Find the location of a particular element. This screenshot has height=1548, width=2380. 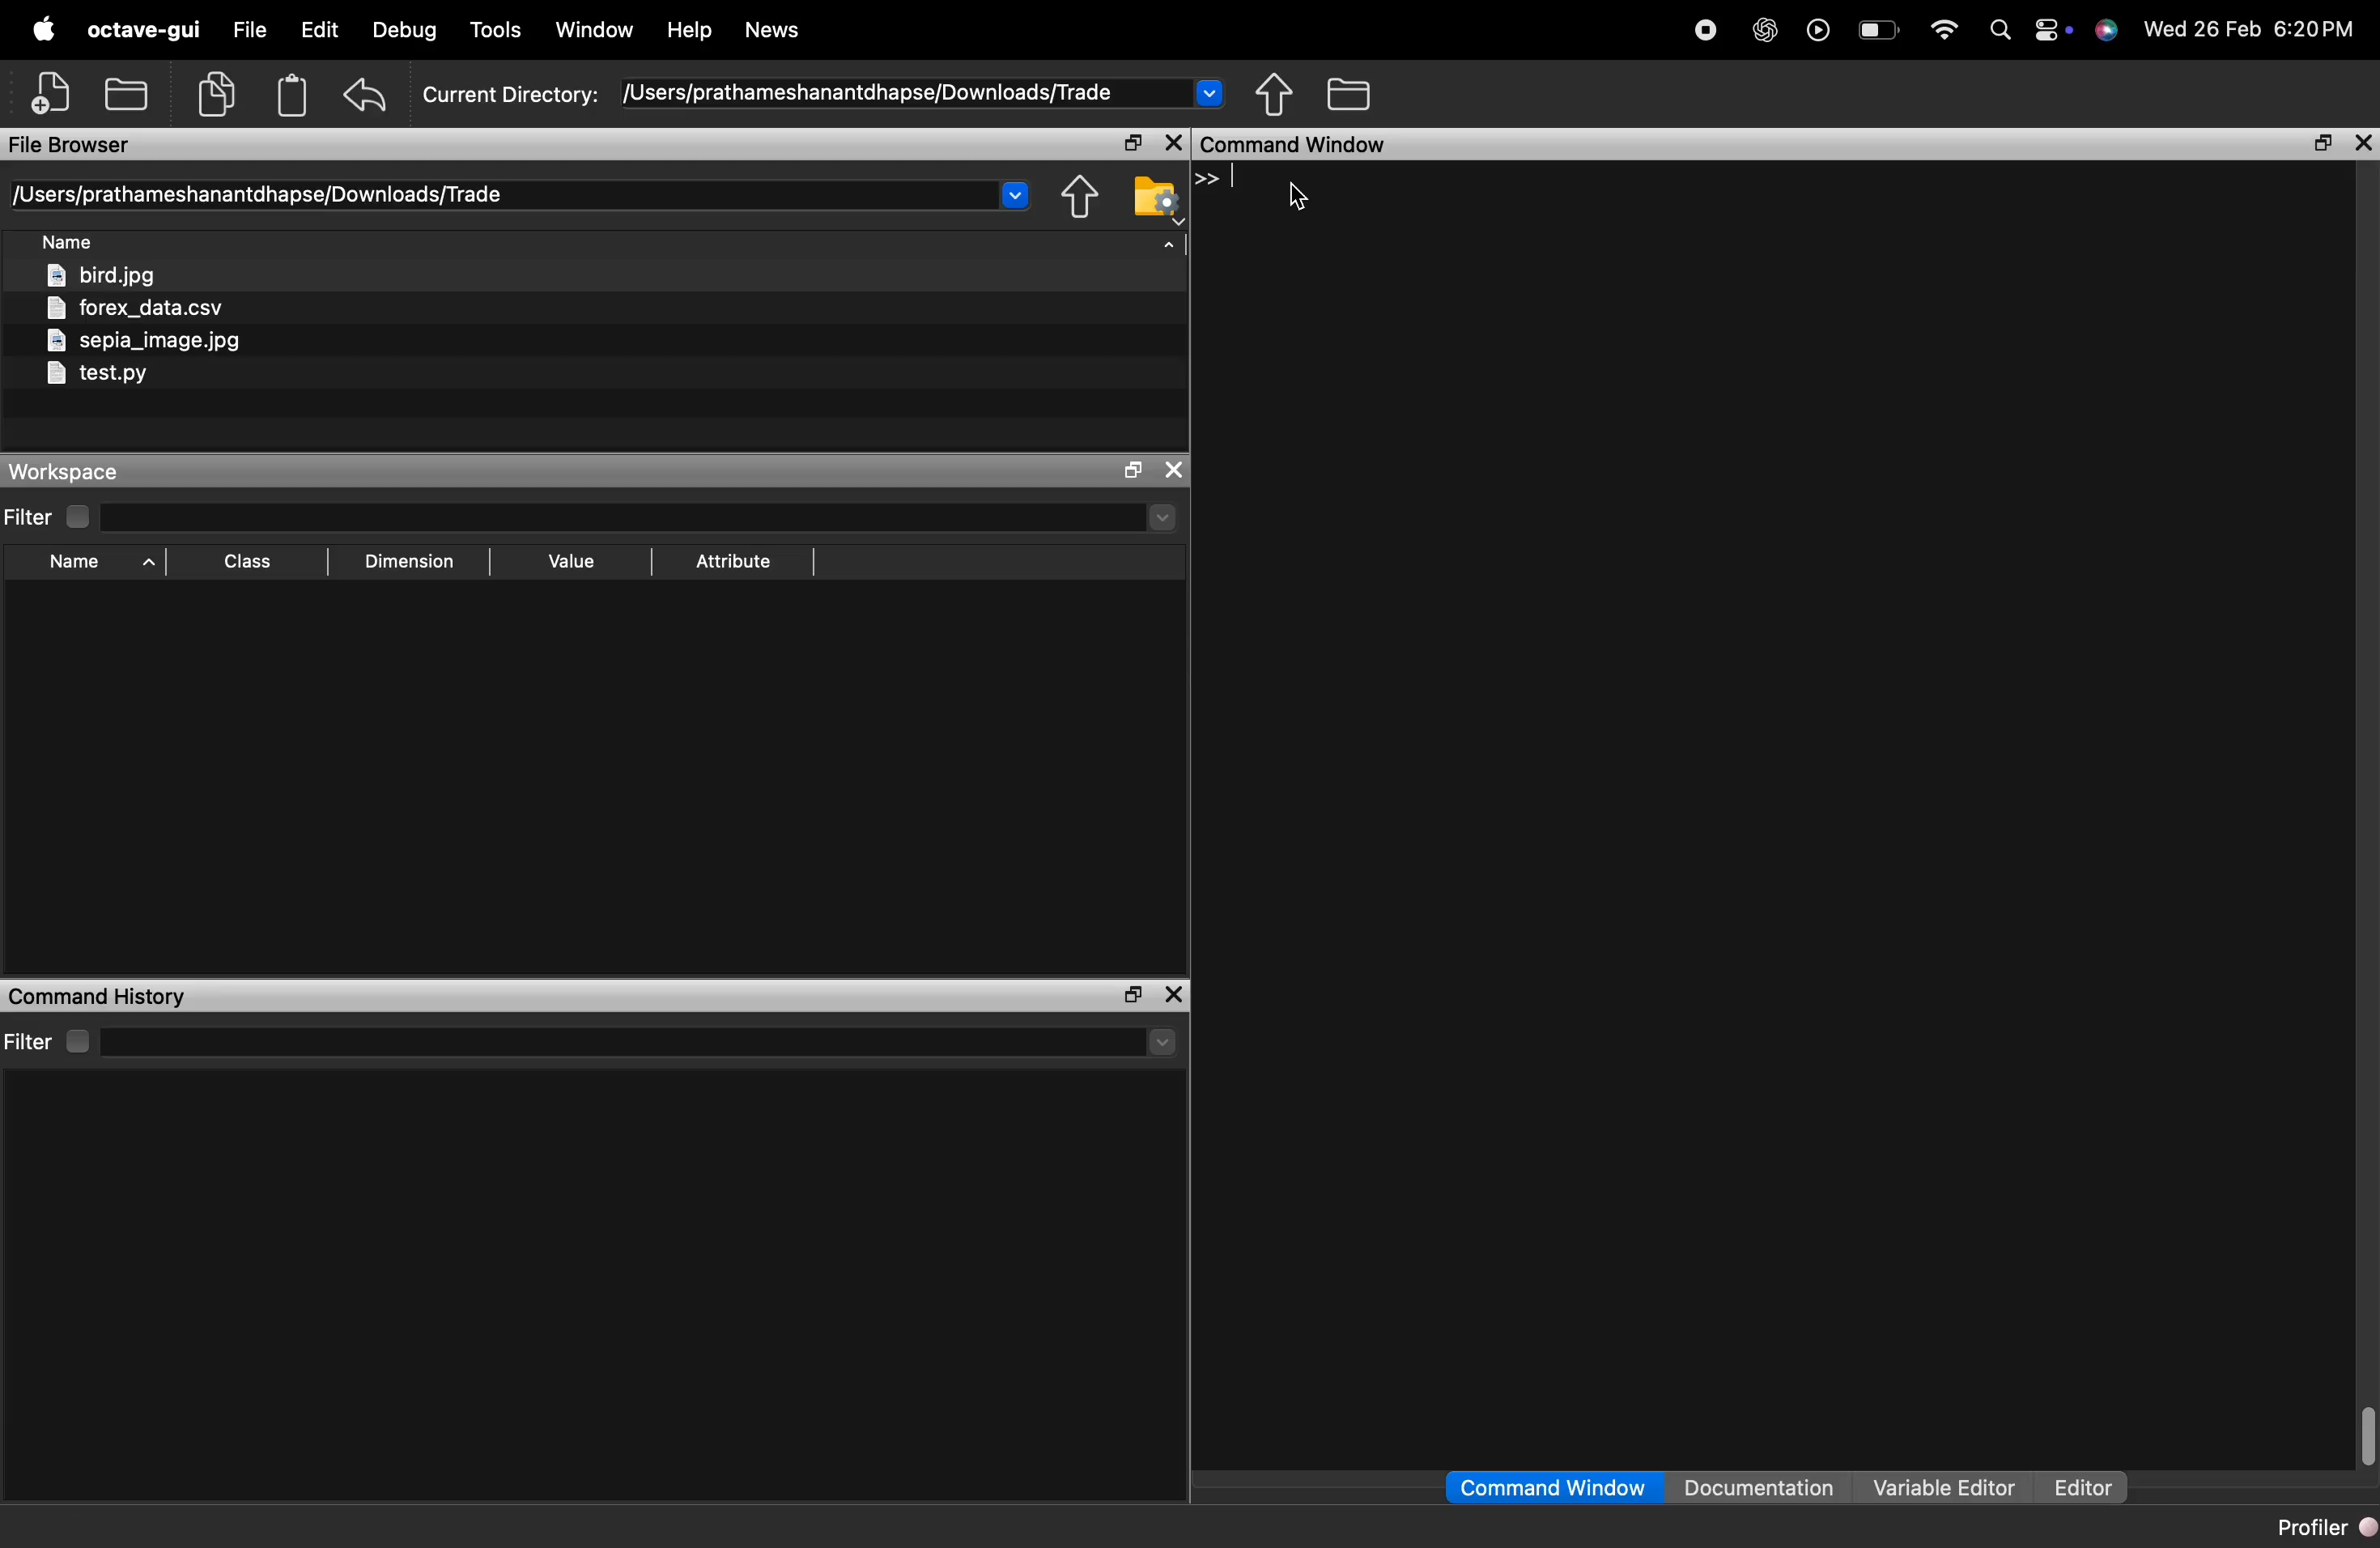

wifi is located at coordinates (1945, 30).